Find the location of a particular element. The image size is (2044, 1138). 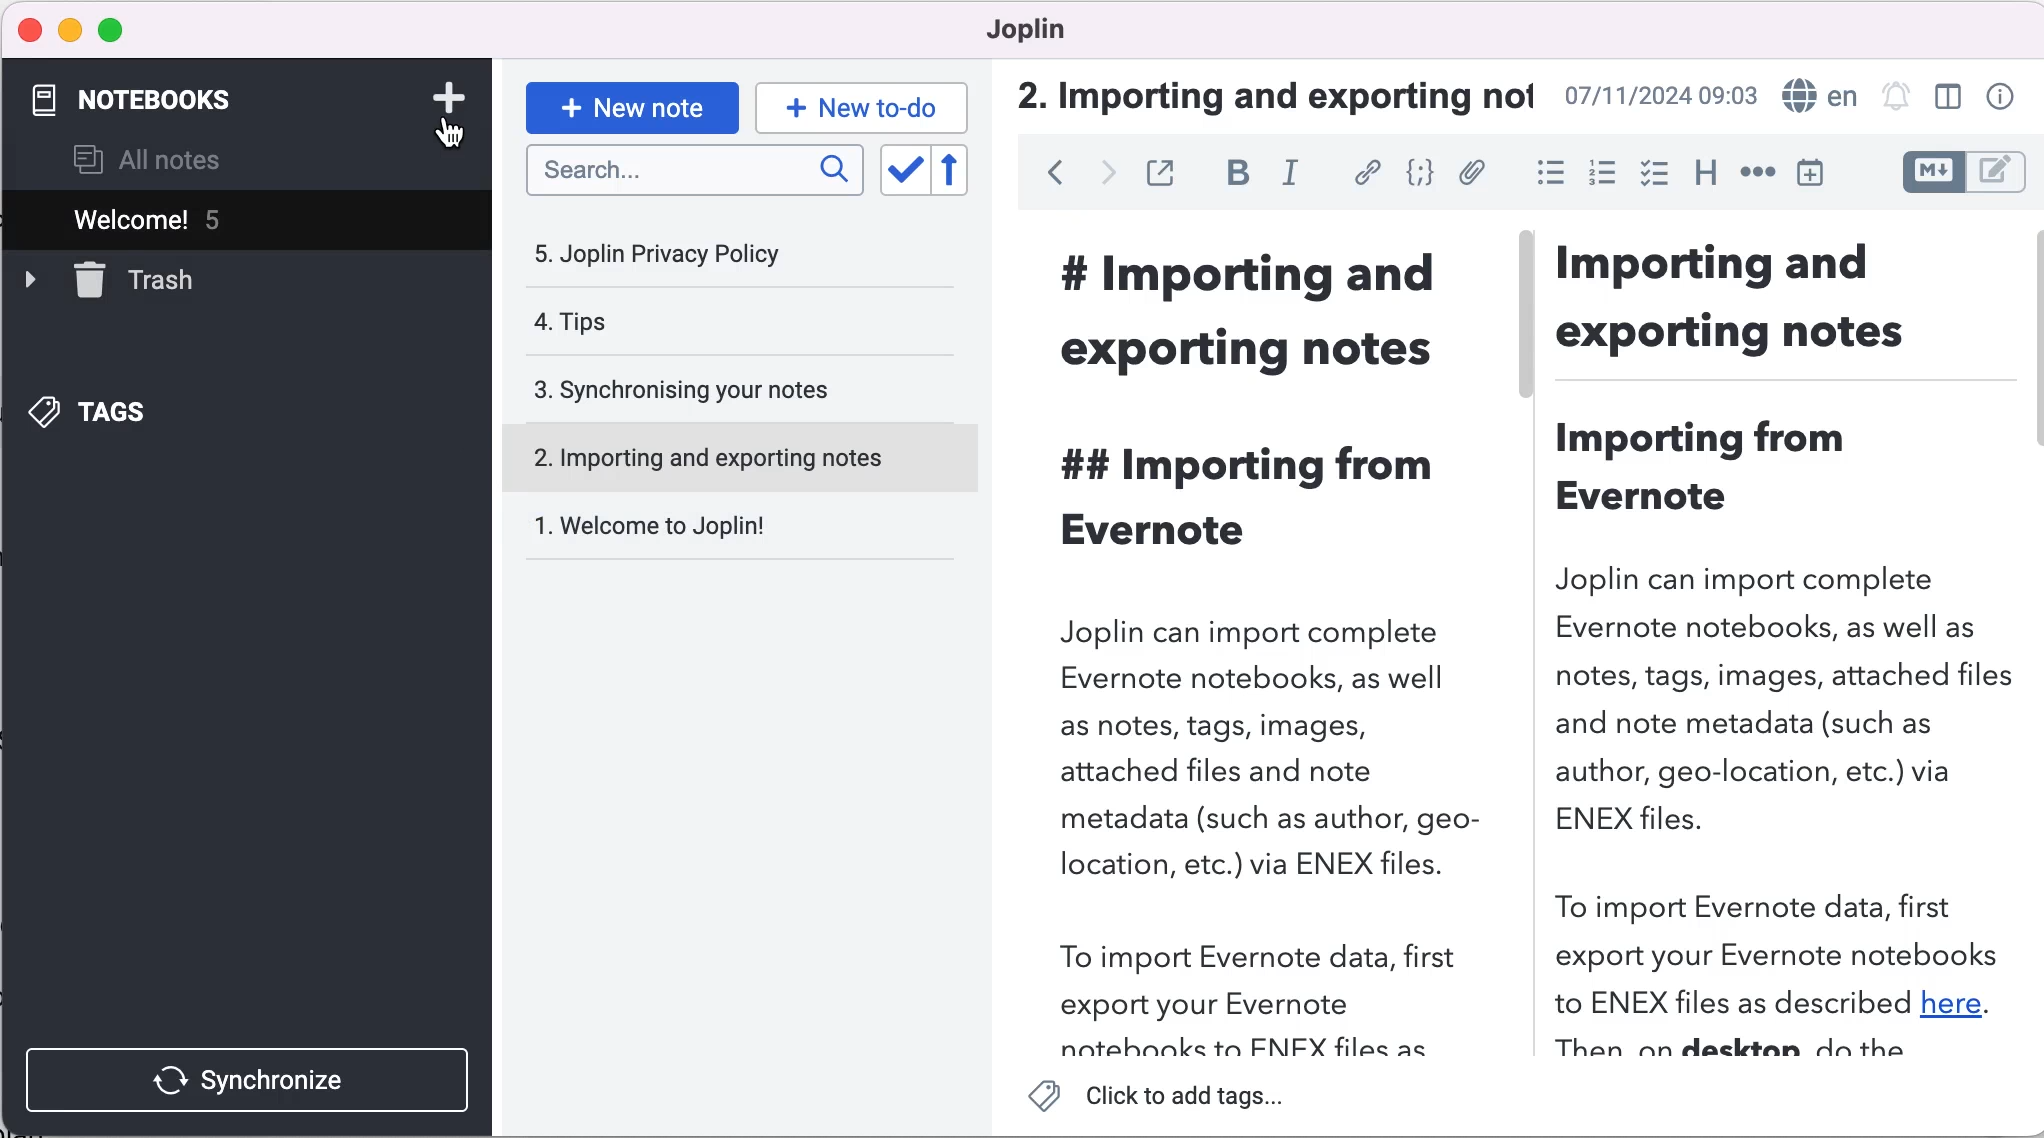

reverse sort order is located at coordinates (967, 174).